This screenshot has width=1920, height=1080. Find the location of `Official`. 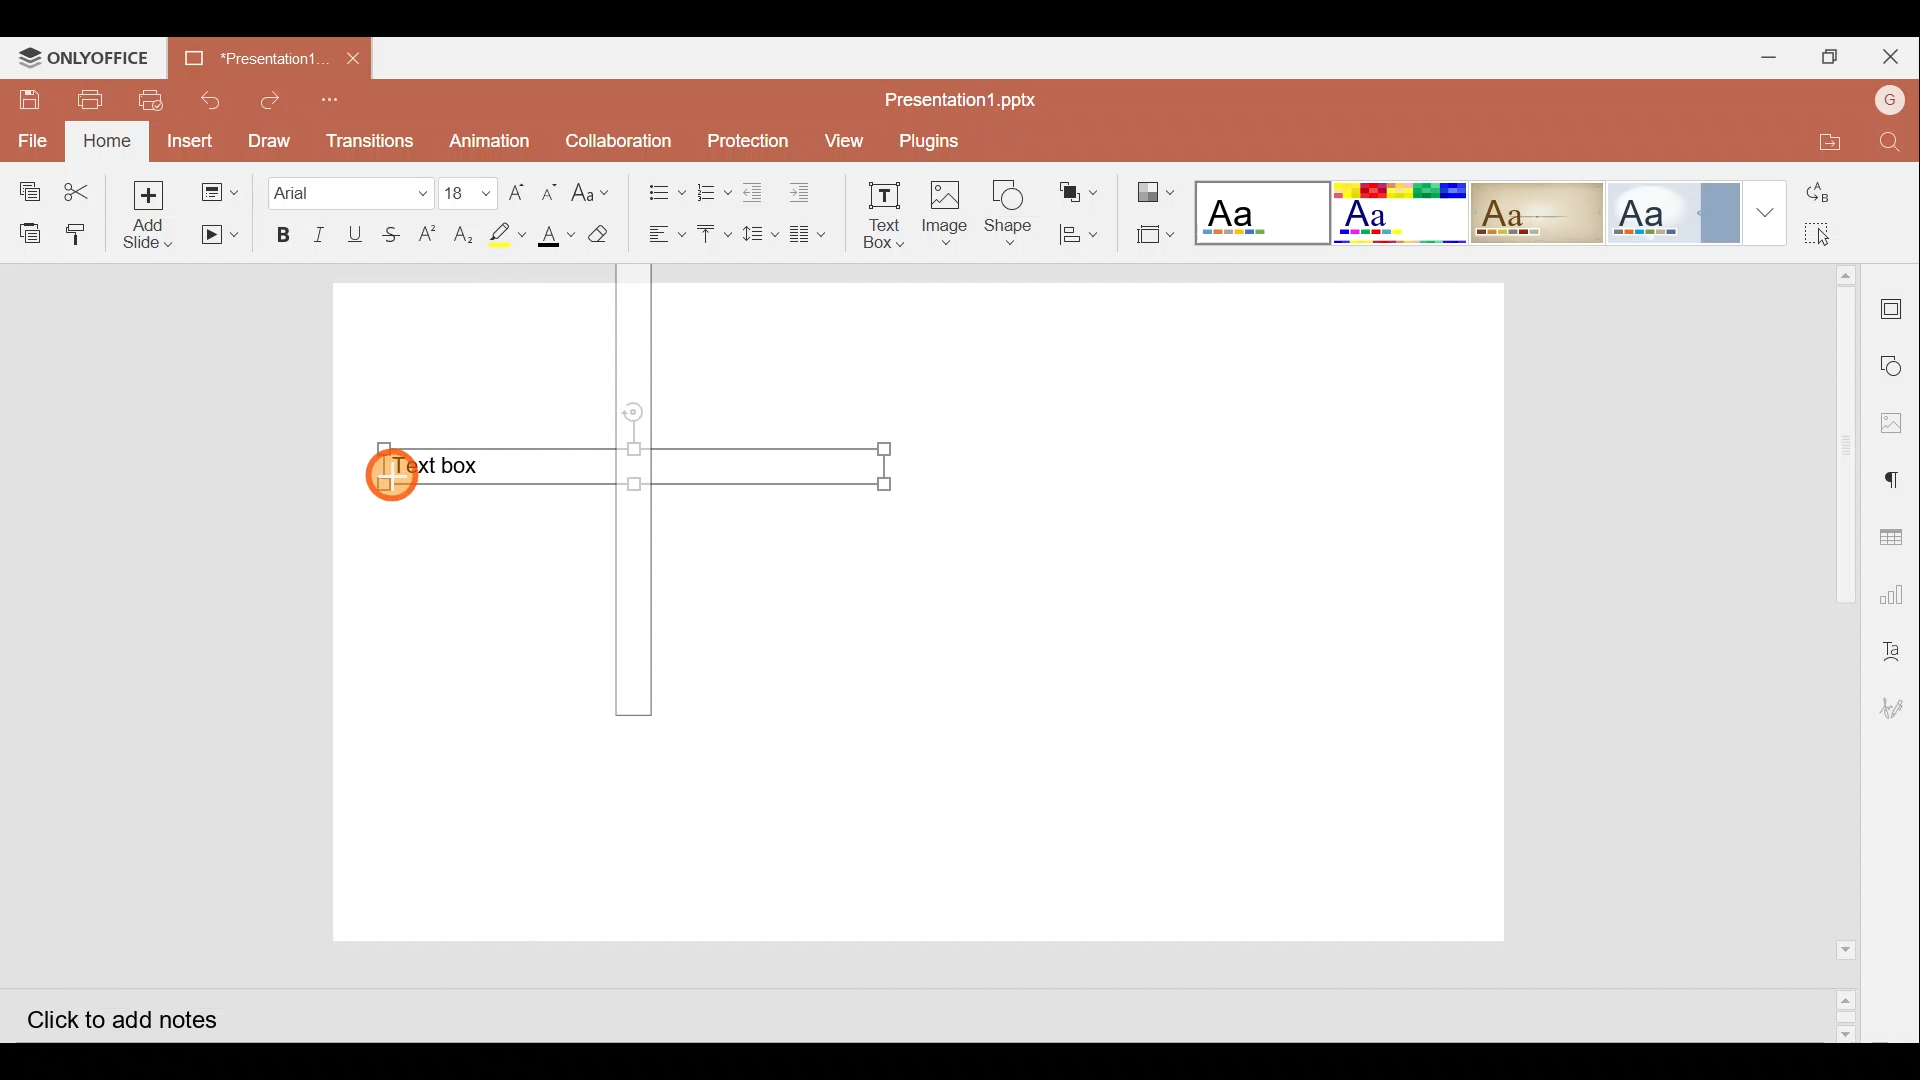

Official is located at coordinates (1673, 211).